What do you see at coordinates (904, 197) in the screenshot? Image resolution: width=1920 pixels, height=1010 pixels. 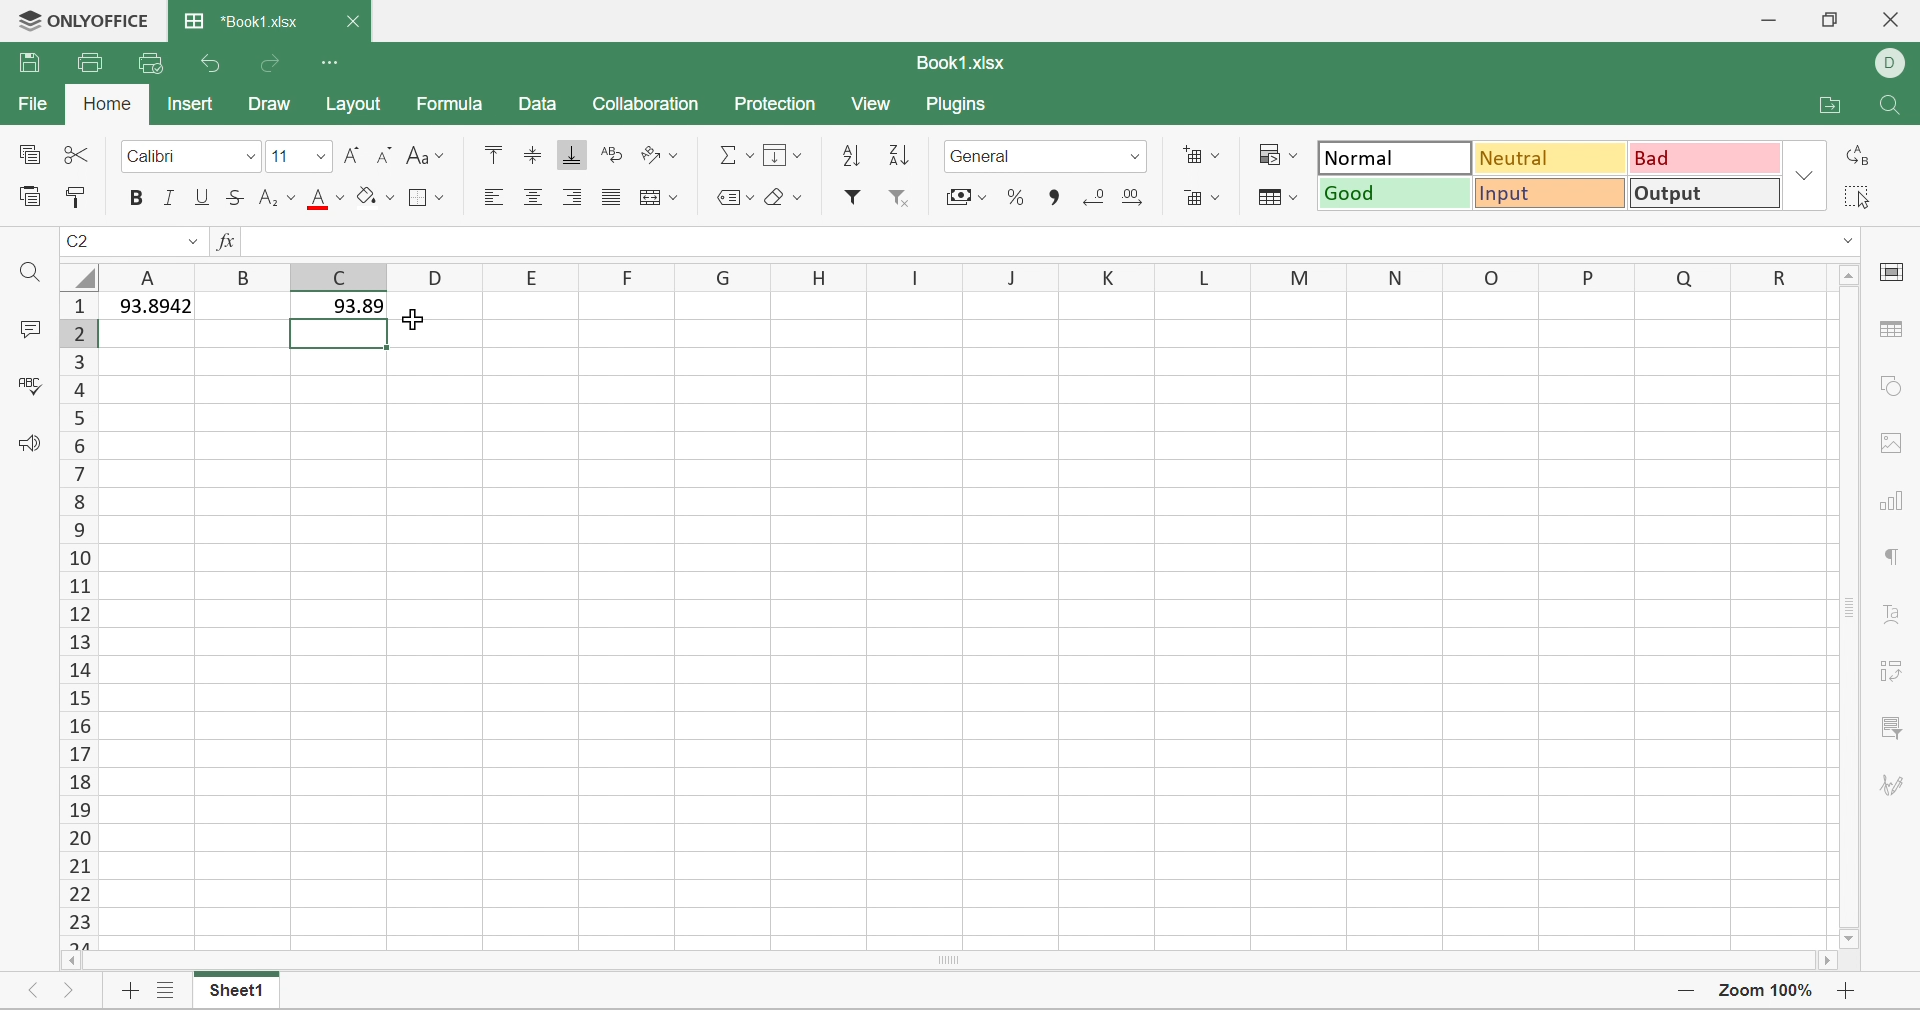 I see `Remove filter` at bounding box center [904, 197].